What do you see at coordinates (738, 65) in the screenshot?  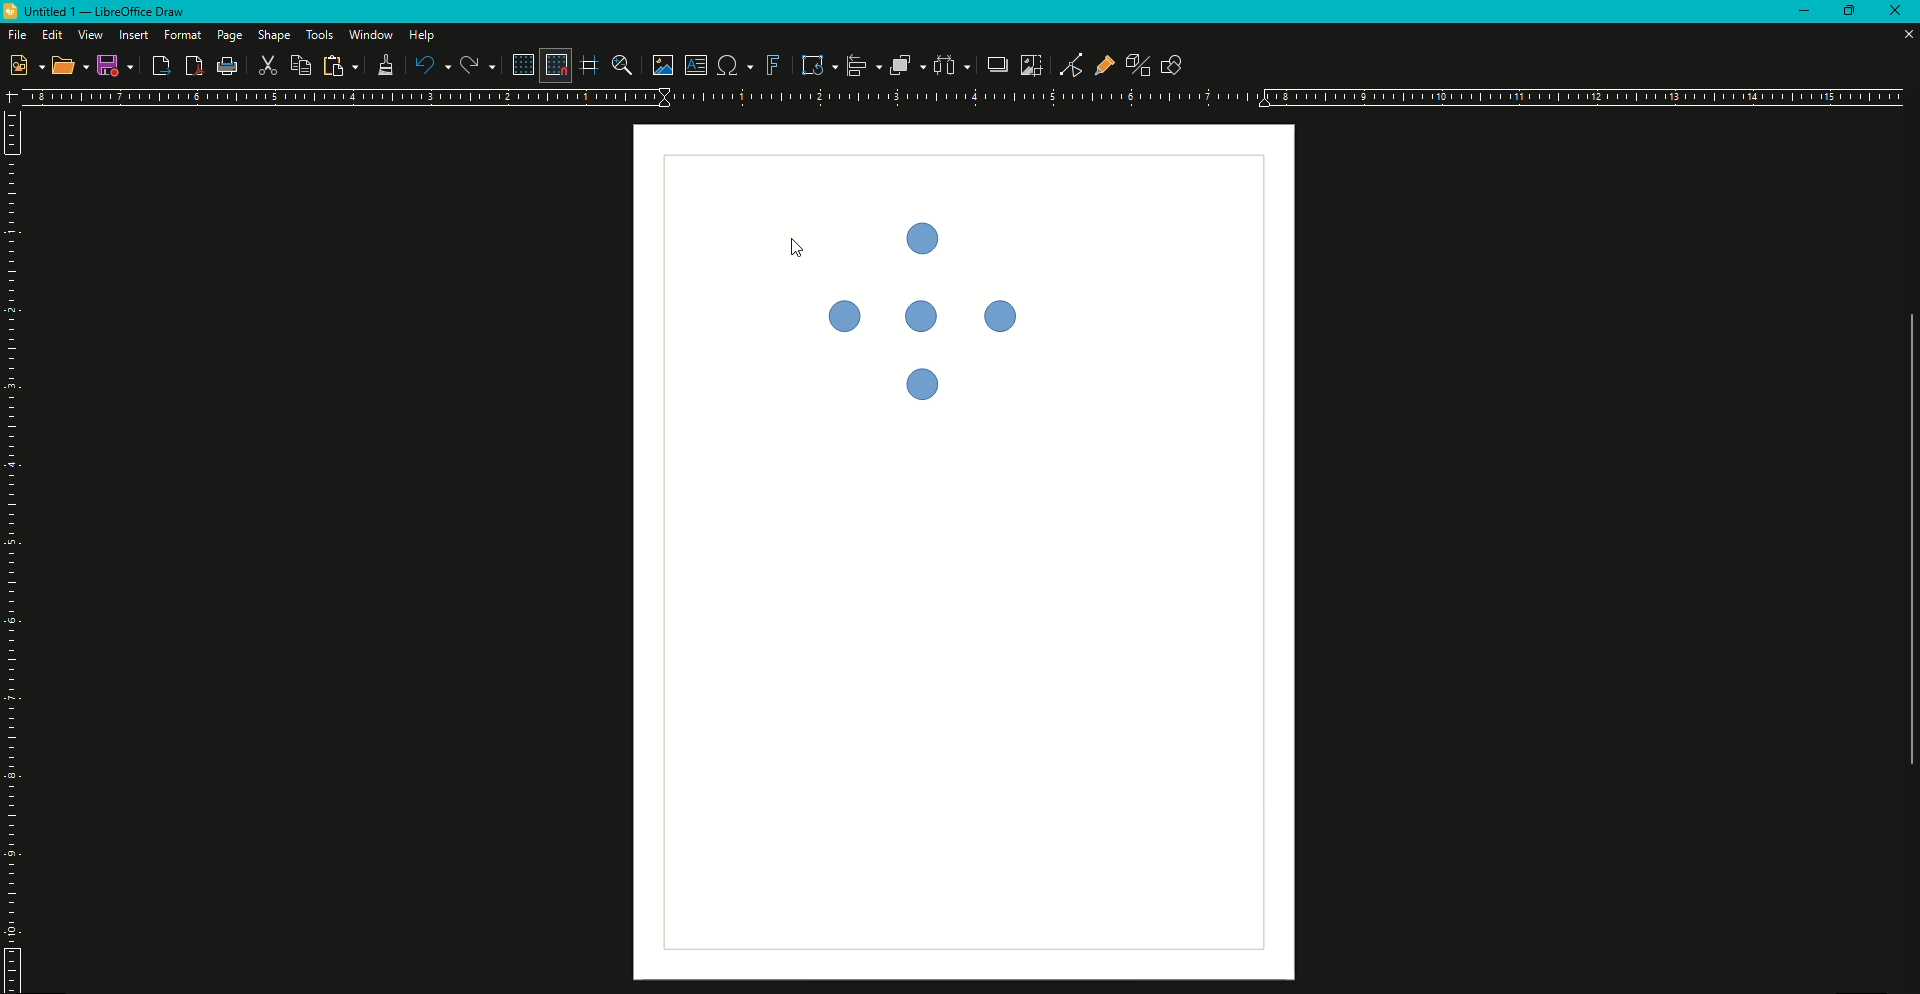 I see `Insert Special Characters` at bounding box center [738, 65].